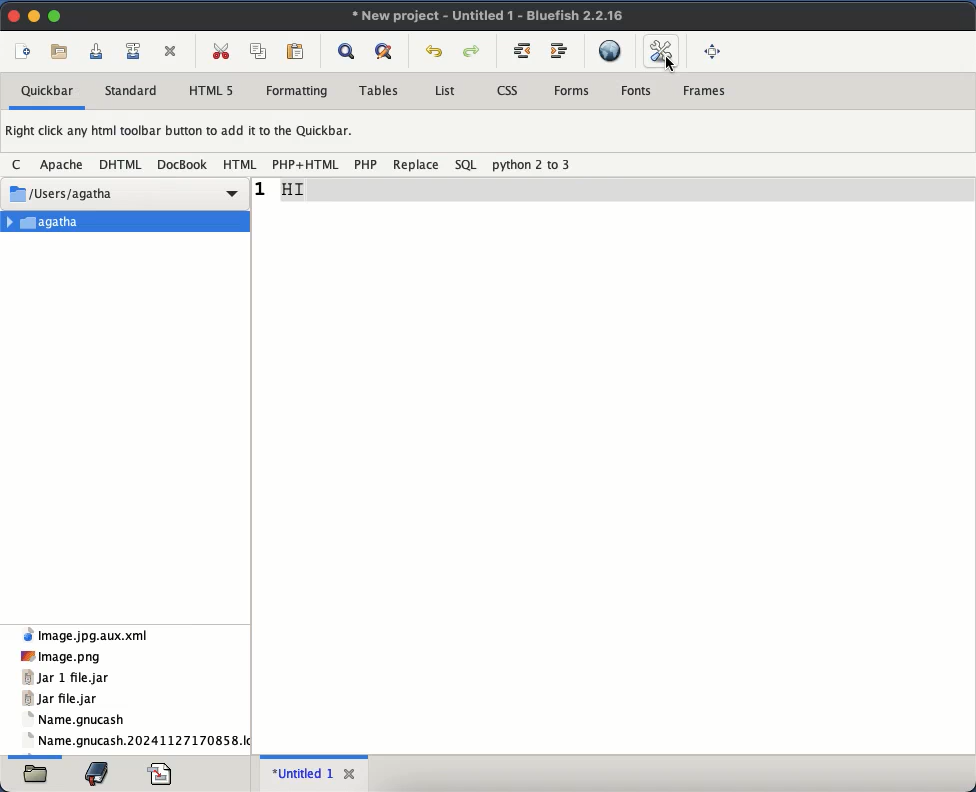  What do you see at coordinates (183, 166) in the screenshot?
I see `docbook` at bounding box center [183, 166].